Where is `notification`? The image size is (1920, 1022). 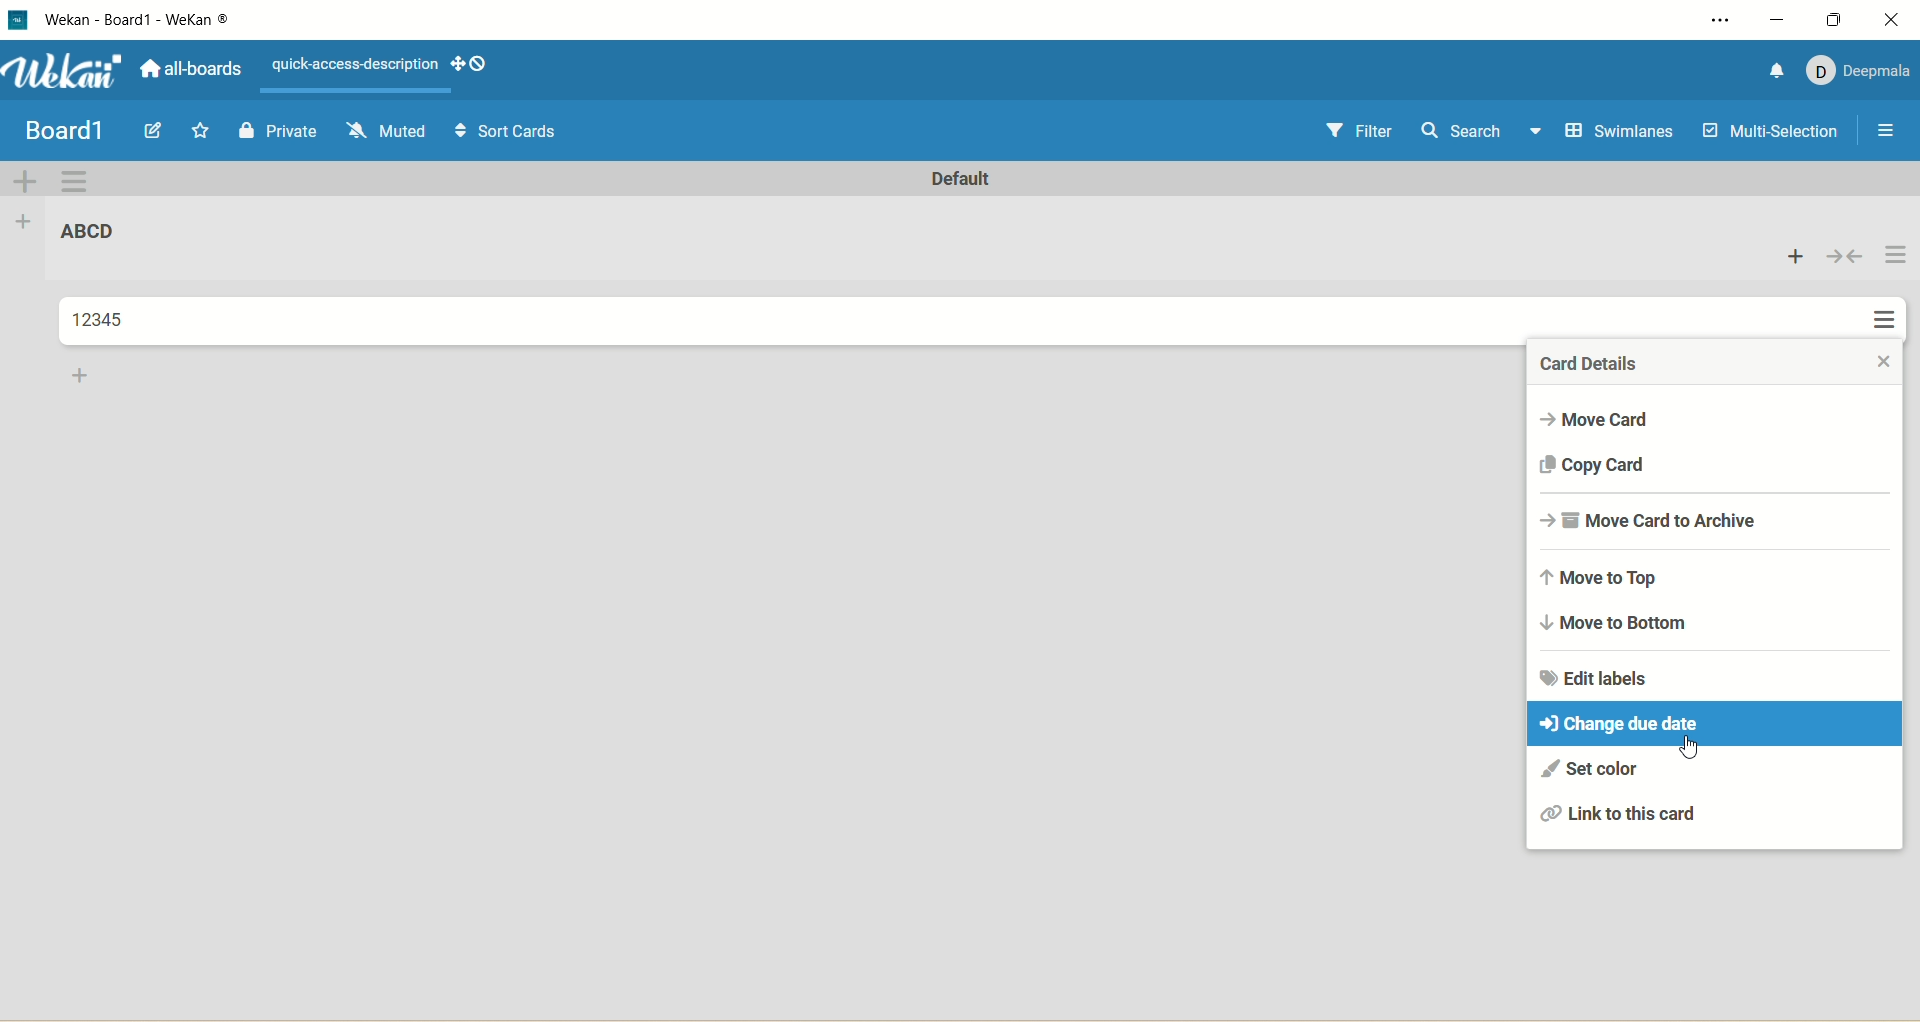 notification is located at coordinates (1778, 71).